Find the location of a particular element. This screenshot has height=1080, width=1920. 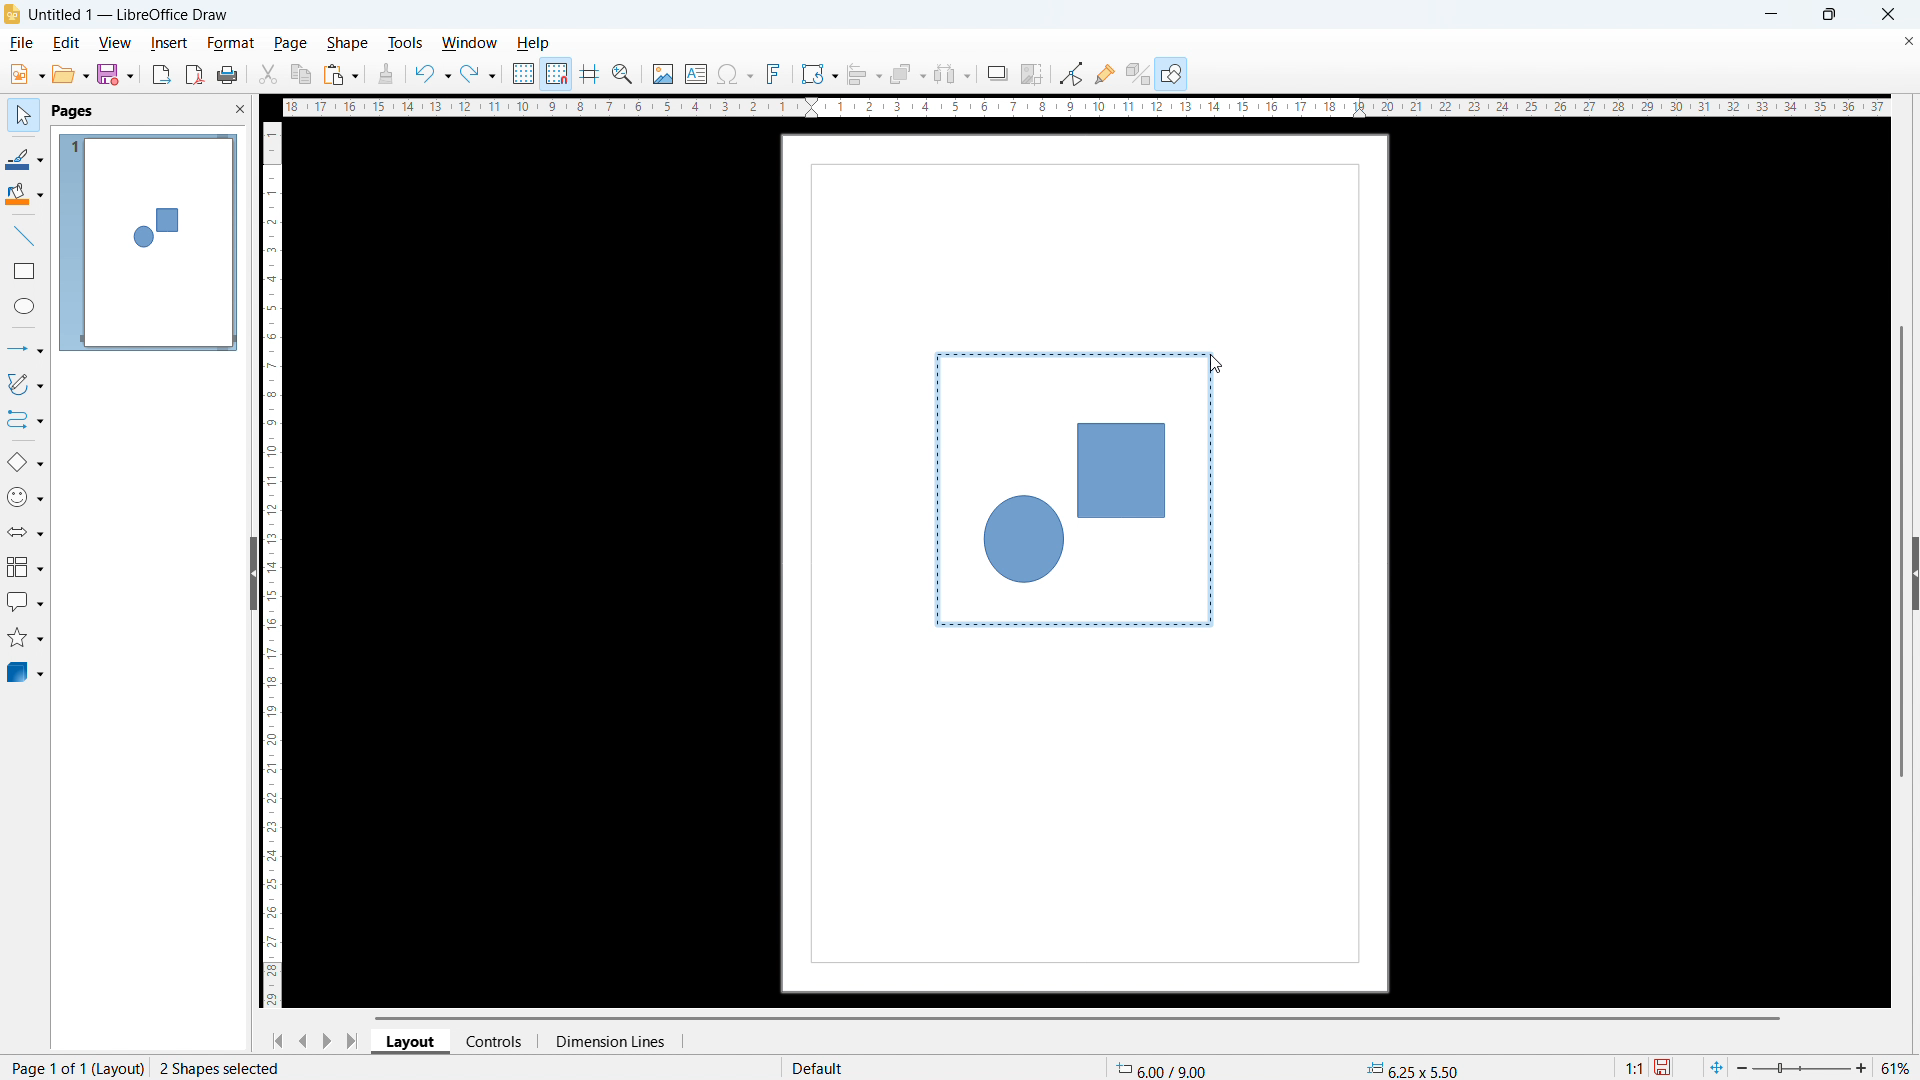

line color is located at coordinates (27, 160).